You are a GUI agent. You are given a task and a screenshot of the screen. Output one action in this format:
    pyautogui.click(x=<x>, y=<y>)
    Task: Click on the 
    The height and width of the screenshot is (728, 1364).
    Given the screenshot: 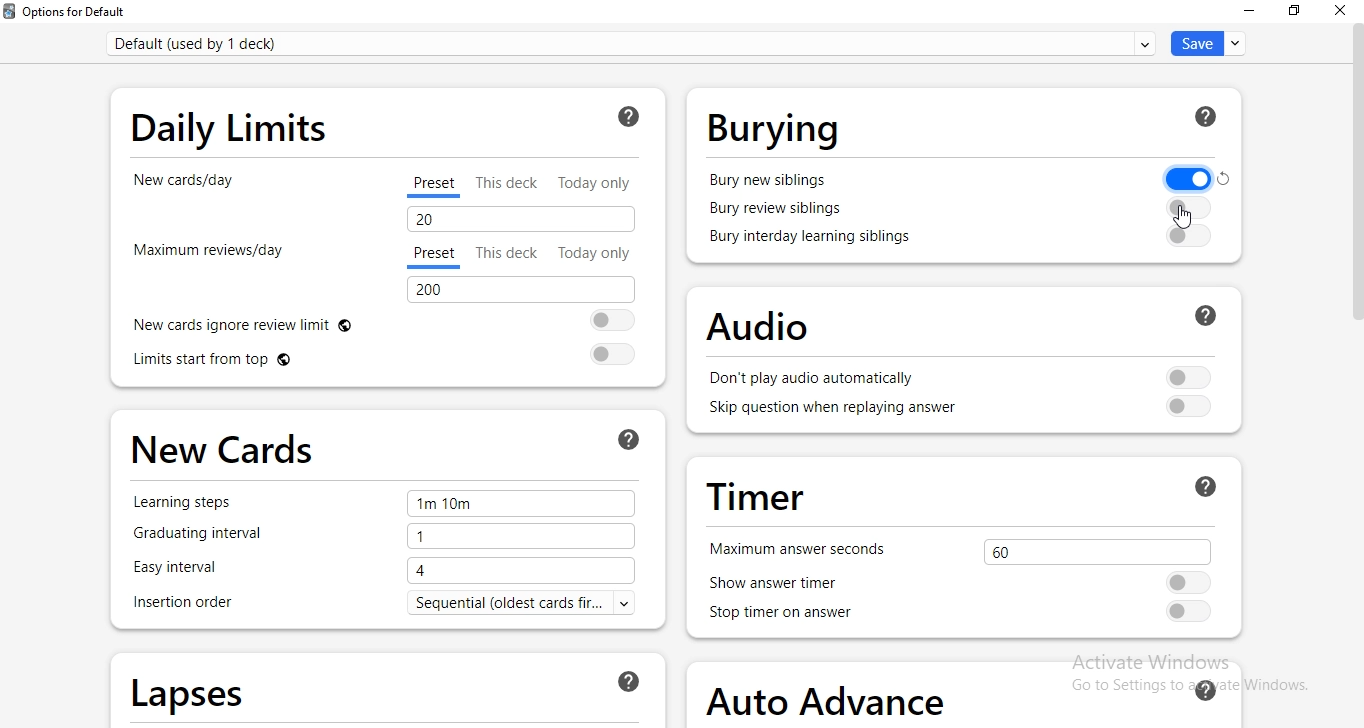 What is the action you would take?
    pyautogui.click(x=1207, y=116)
    